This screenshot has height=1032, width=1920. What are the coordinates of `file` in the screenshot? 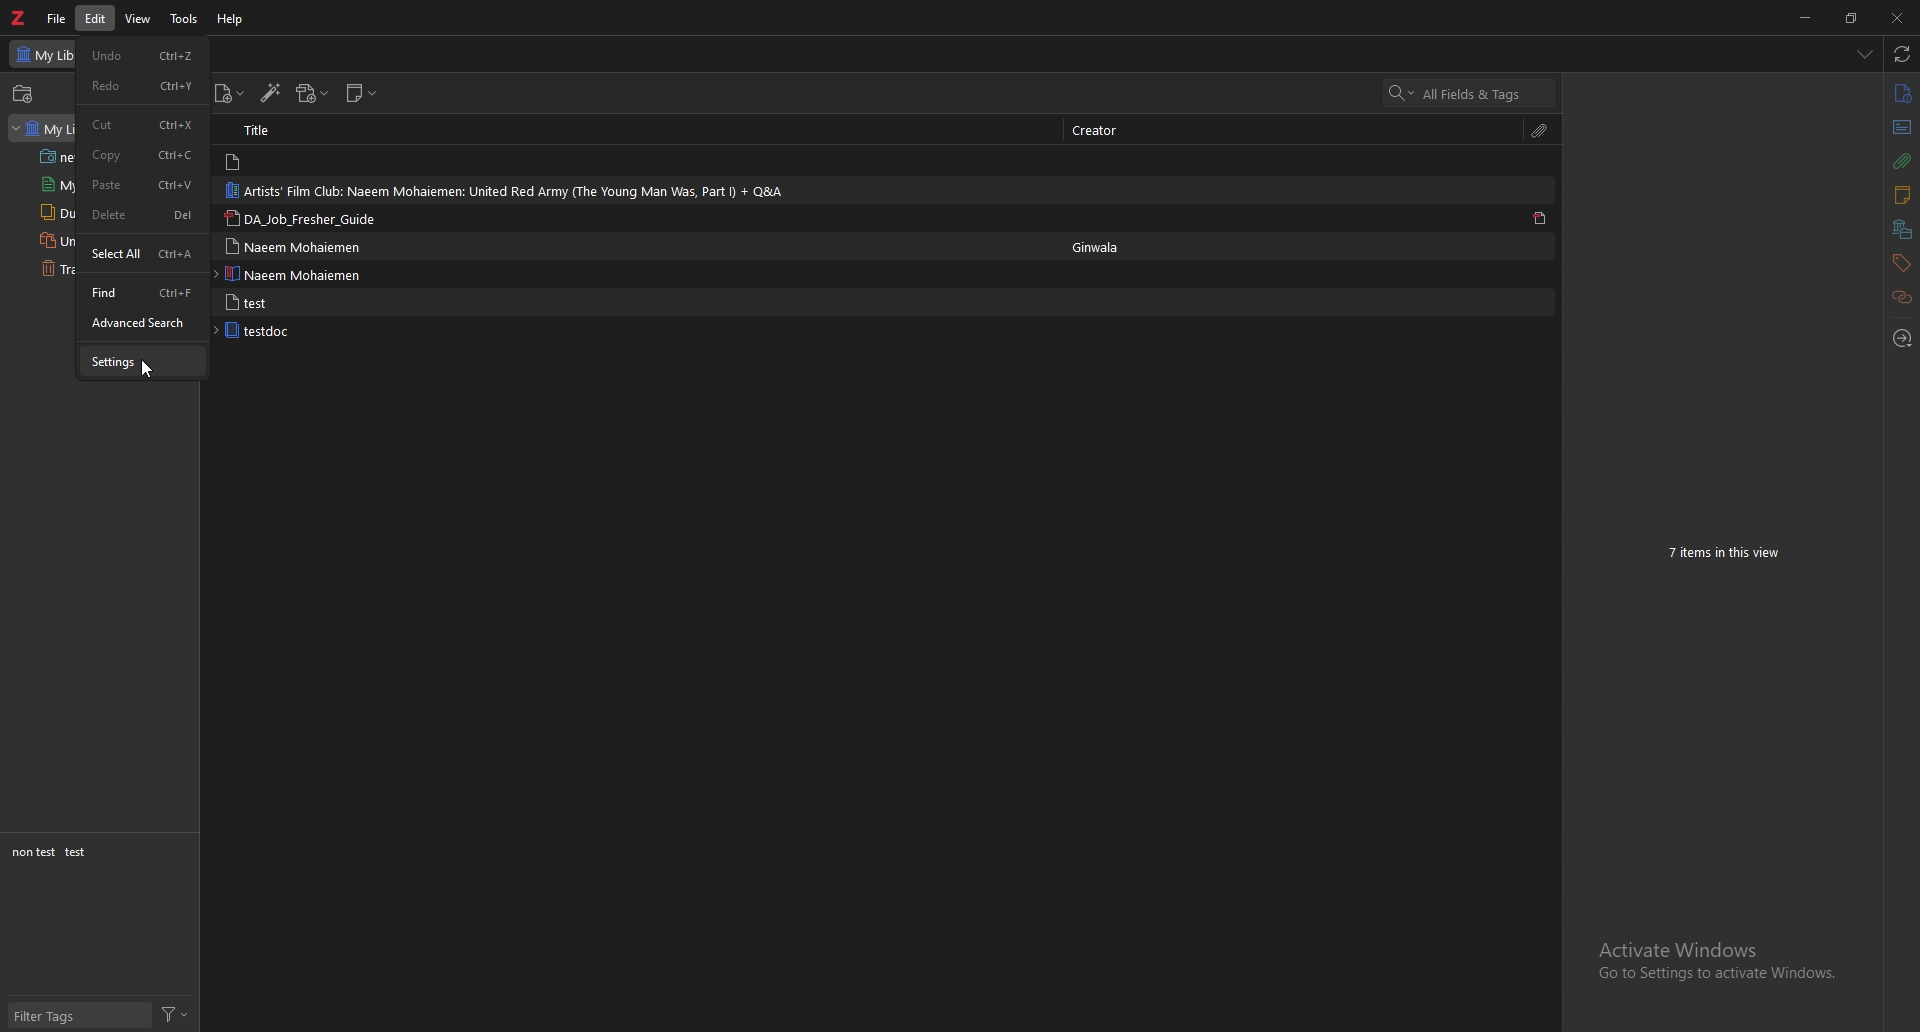 It's located at (57, 19).